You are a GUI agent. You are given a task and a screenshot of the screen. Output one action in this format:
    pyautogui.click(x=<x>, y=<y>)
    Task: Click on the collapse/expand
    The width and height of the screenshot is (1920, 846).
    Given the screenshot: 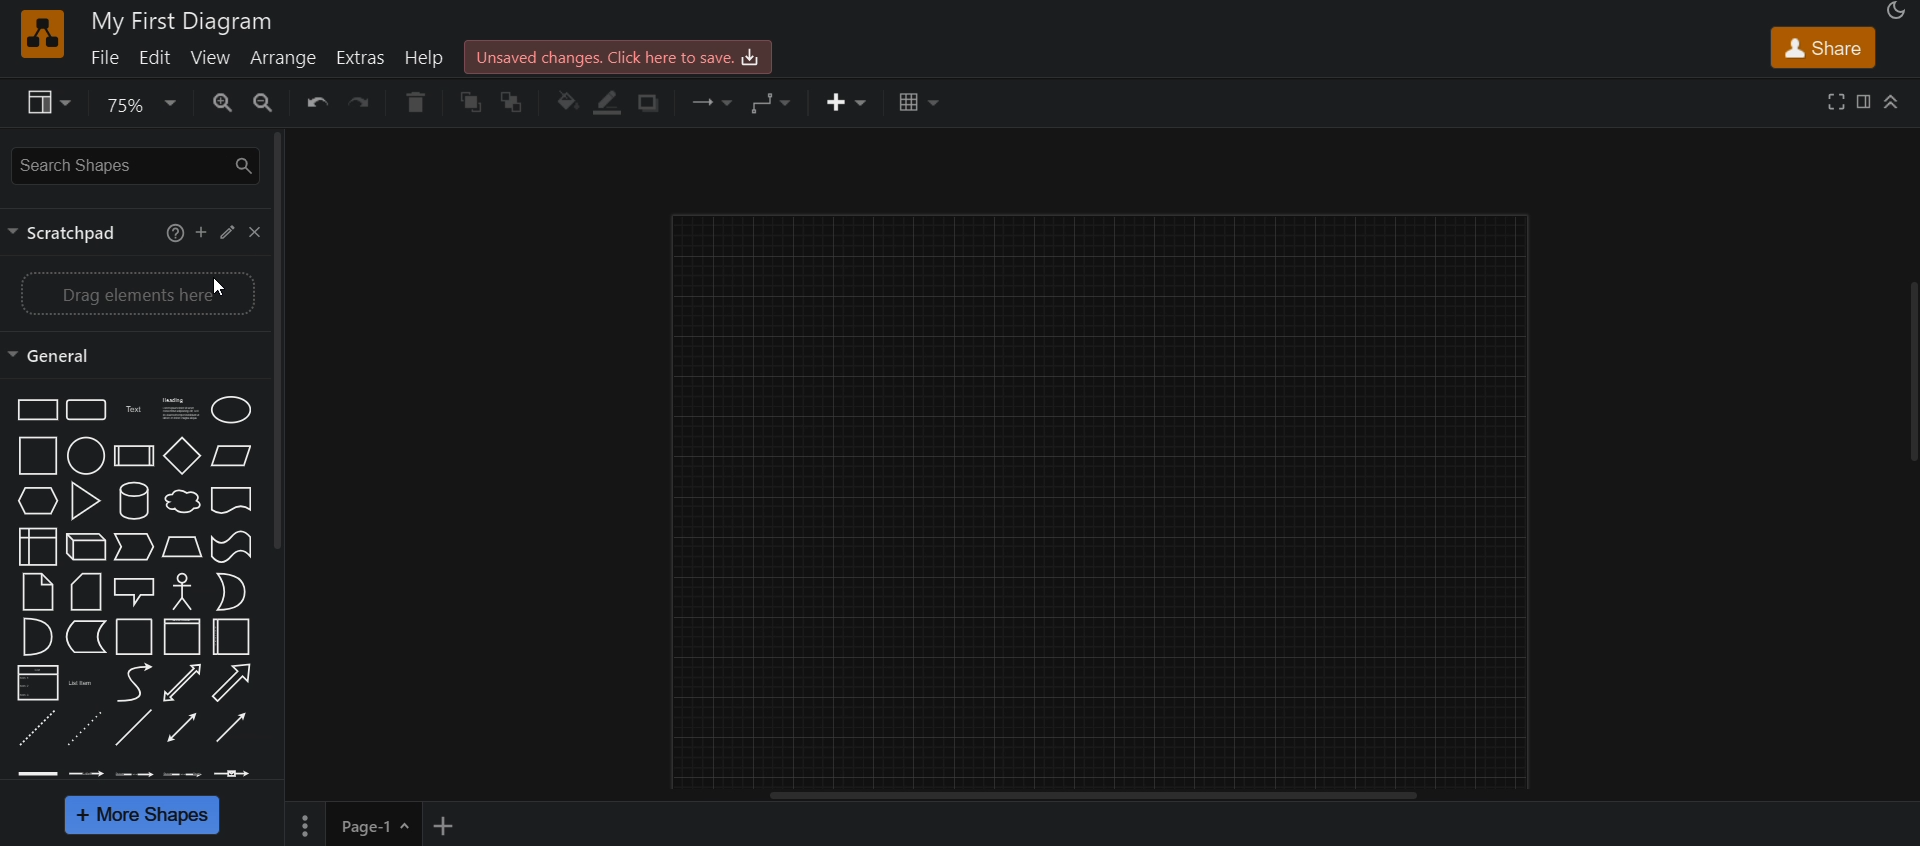 What is the action you would take?
    pyautogui.click(x=1895, y=102)
    